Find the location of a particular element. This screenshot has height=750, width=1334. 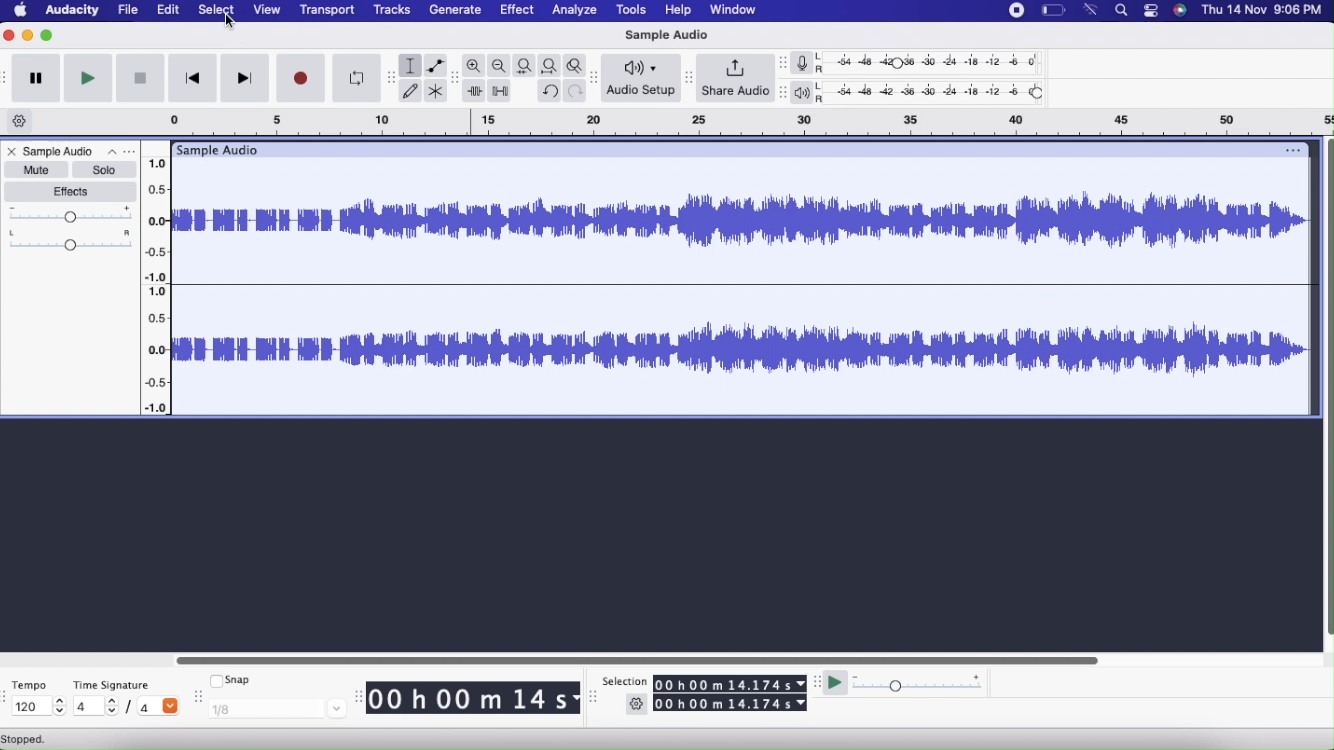

Siri is located at coordinates (1183, 11).